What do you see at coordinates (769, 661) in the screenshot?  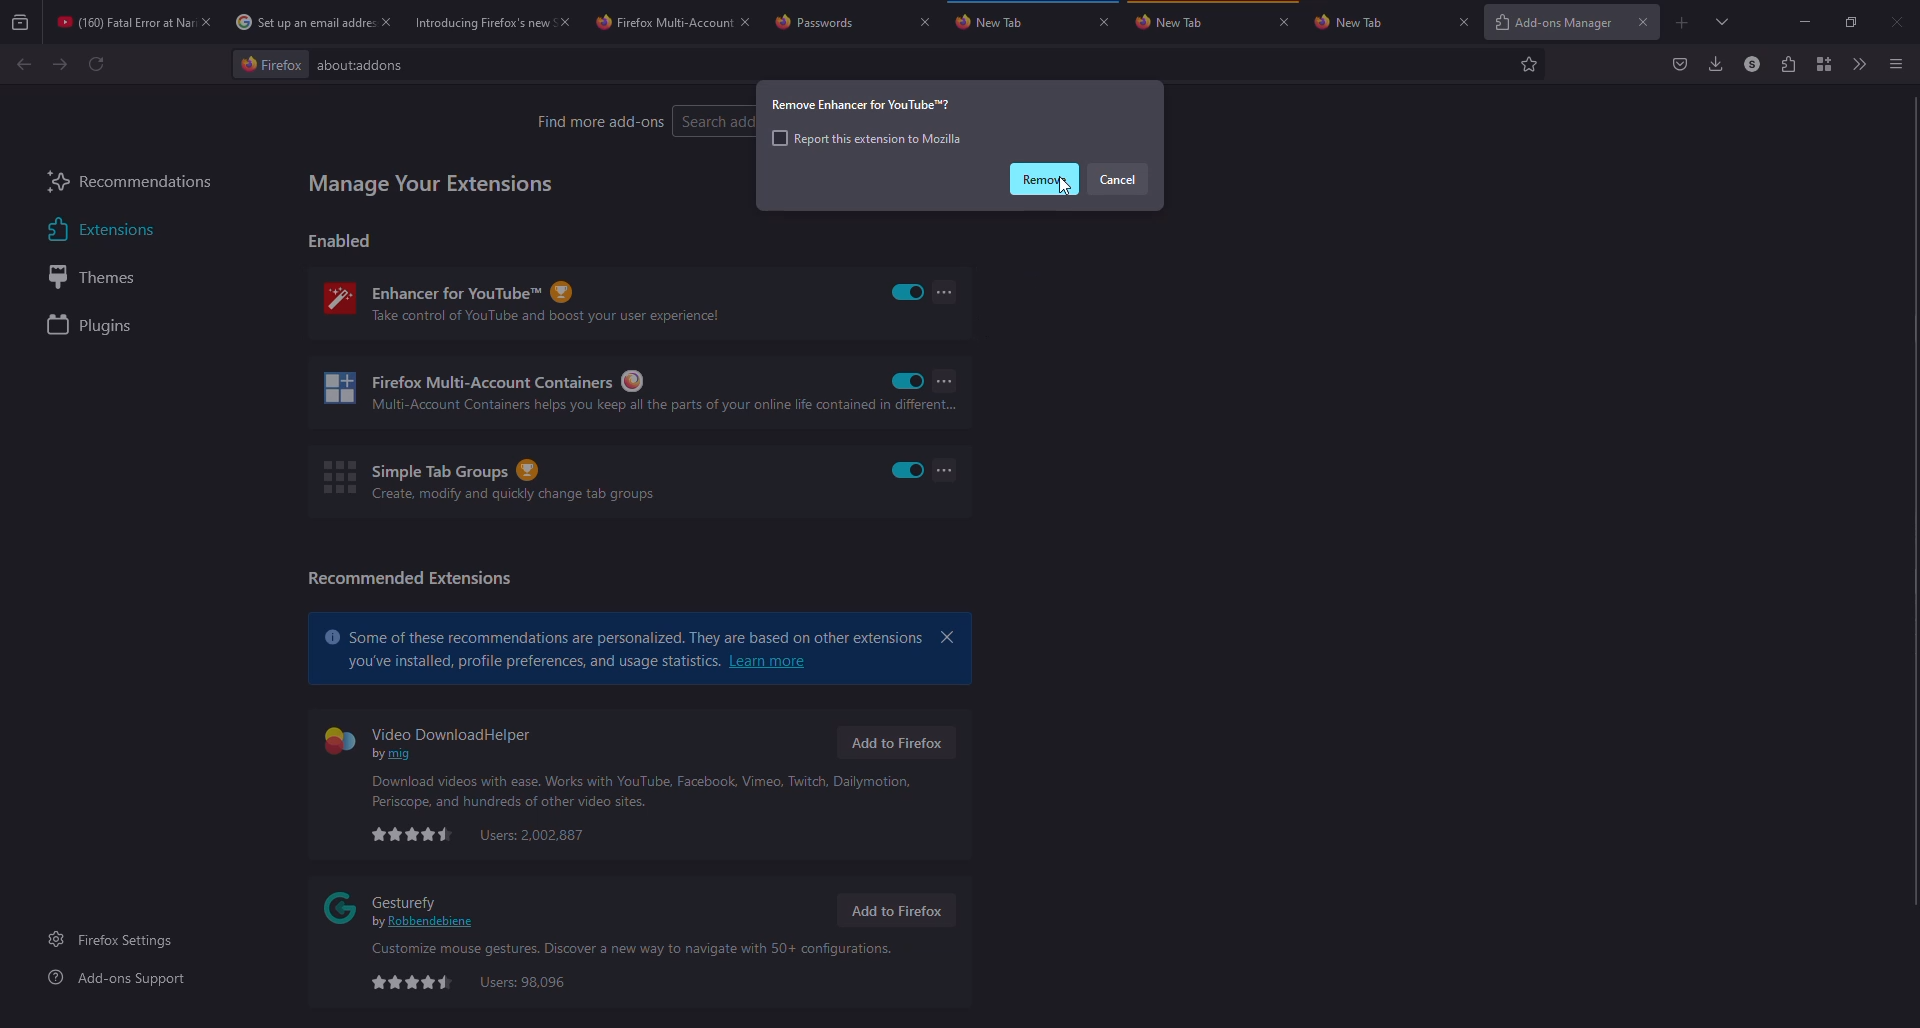 I see `Learn more` at bounding box center [769, 661].